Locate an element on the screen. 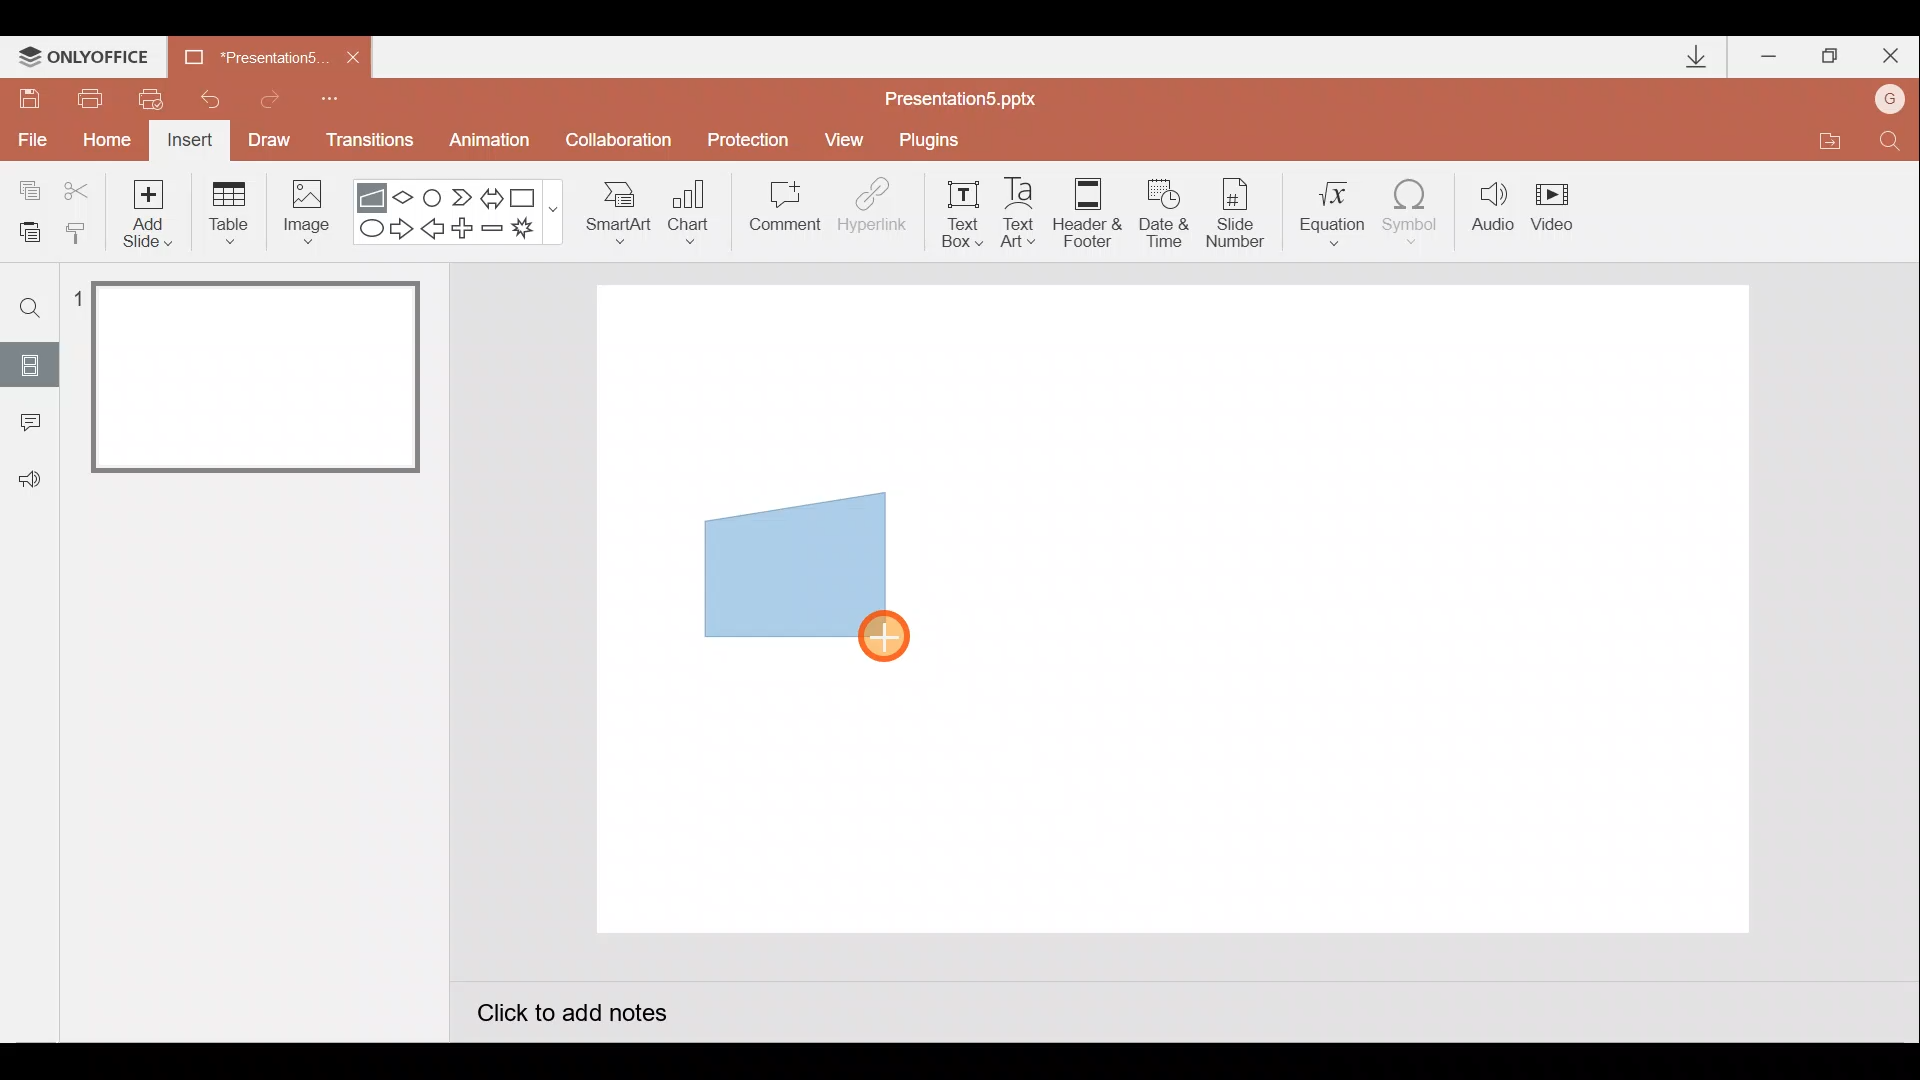 Image resolution: width=1920 pixels, height=1080 pixels. Equation is located at coordinates (1336, 210).